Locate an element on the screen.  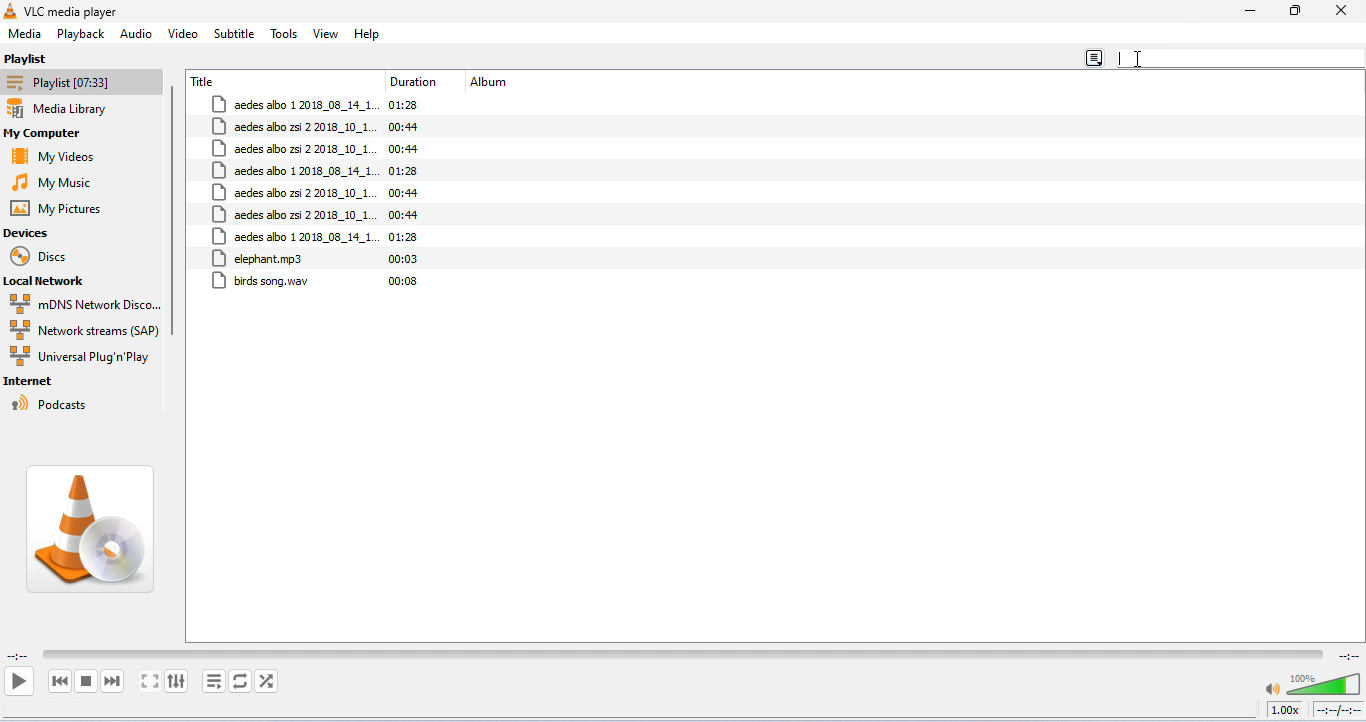
 is located at coordinates (26, 34).